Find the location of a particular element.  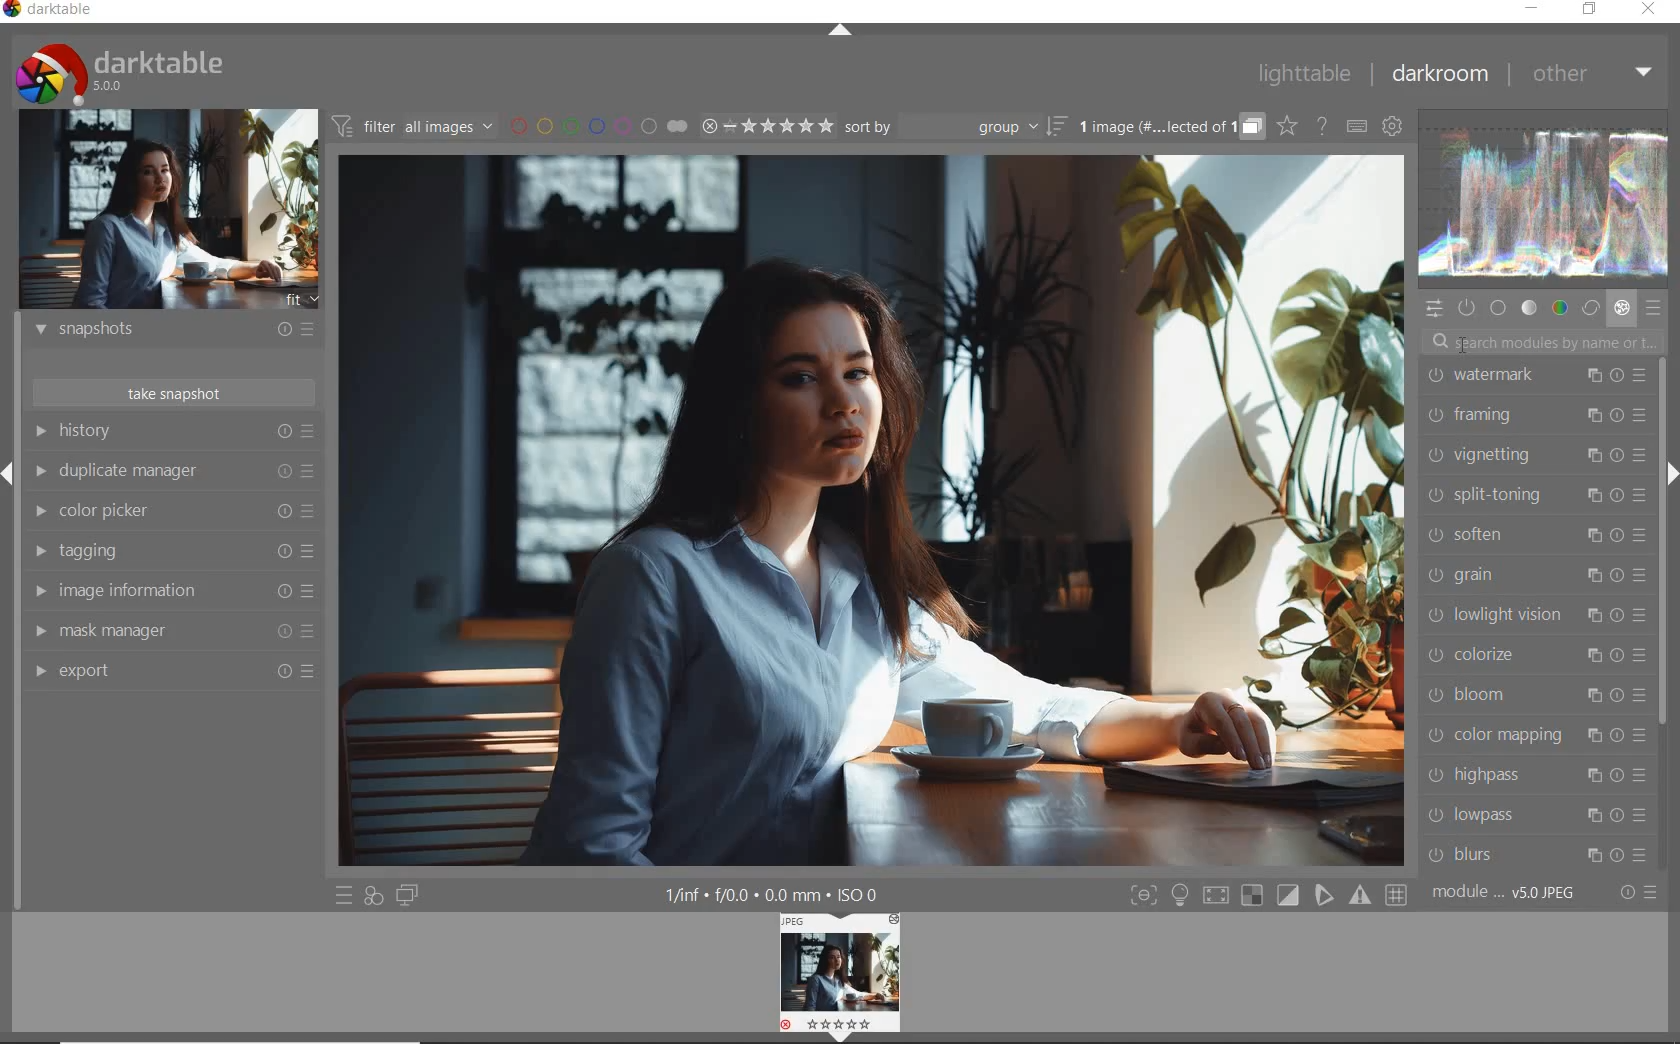

grain is located at coordinates (1537, 576).